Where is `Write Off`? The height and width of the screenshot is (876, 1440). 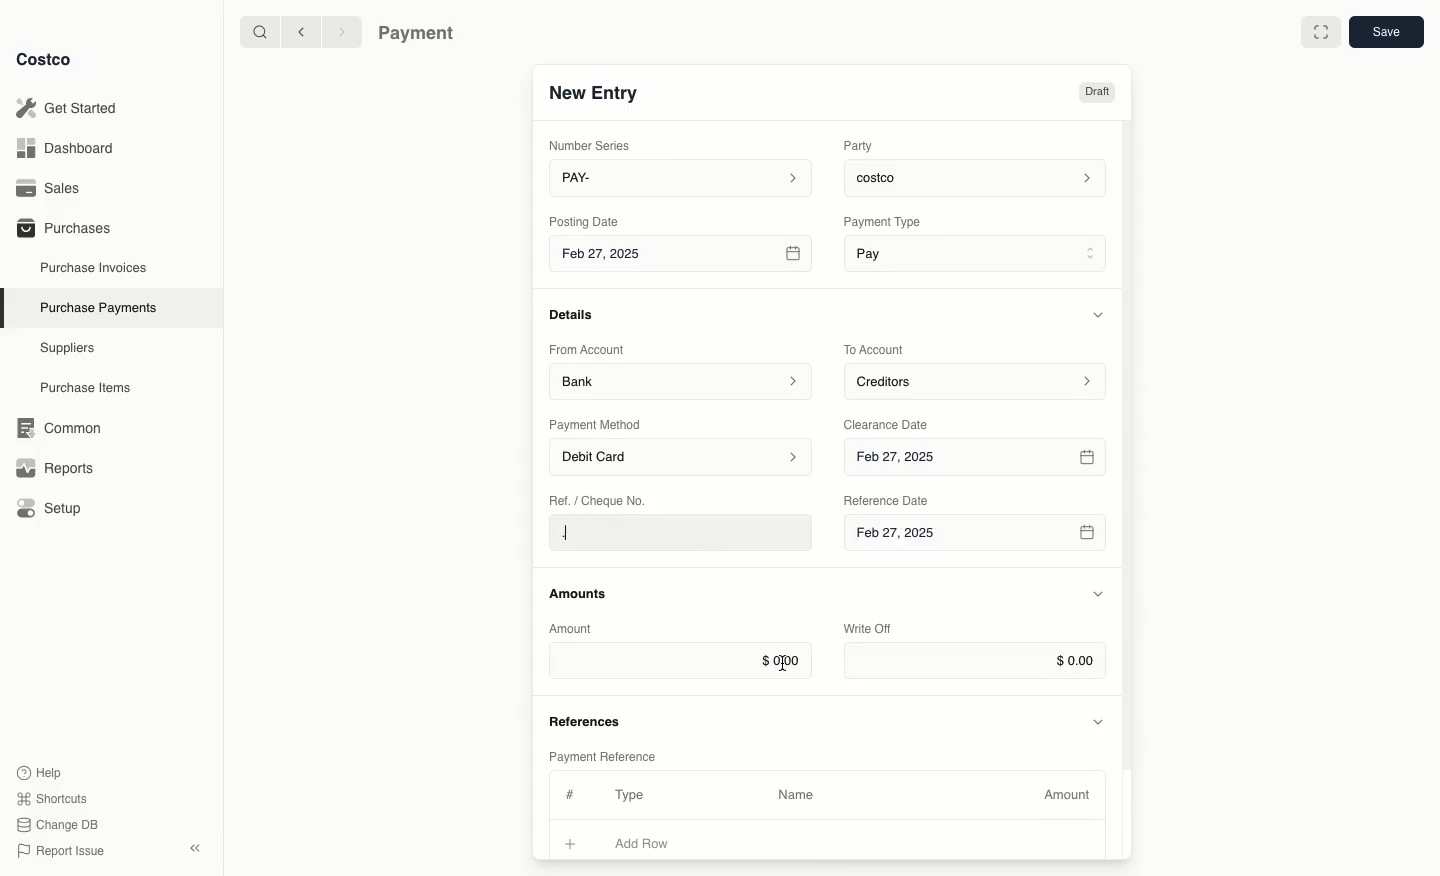
Write Off is located at coordinates (868, 630).